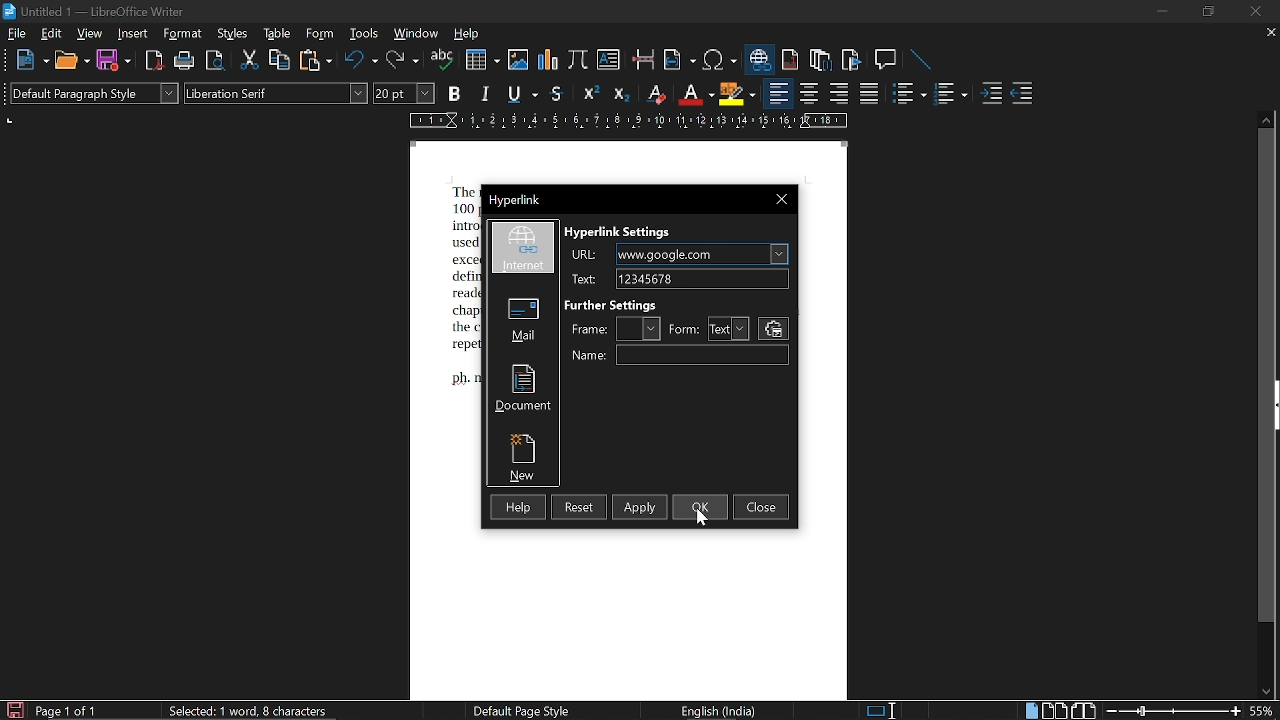 The image size is (1280, 720). I want to click on text form, so click(729, 329).